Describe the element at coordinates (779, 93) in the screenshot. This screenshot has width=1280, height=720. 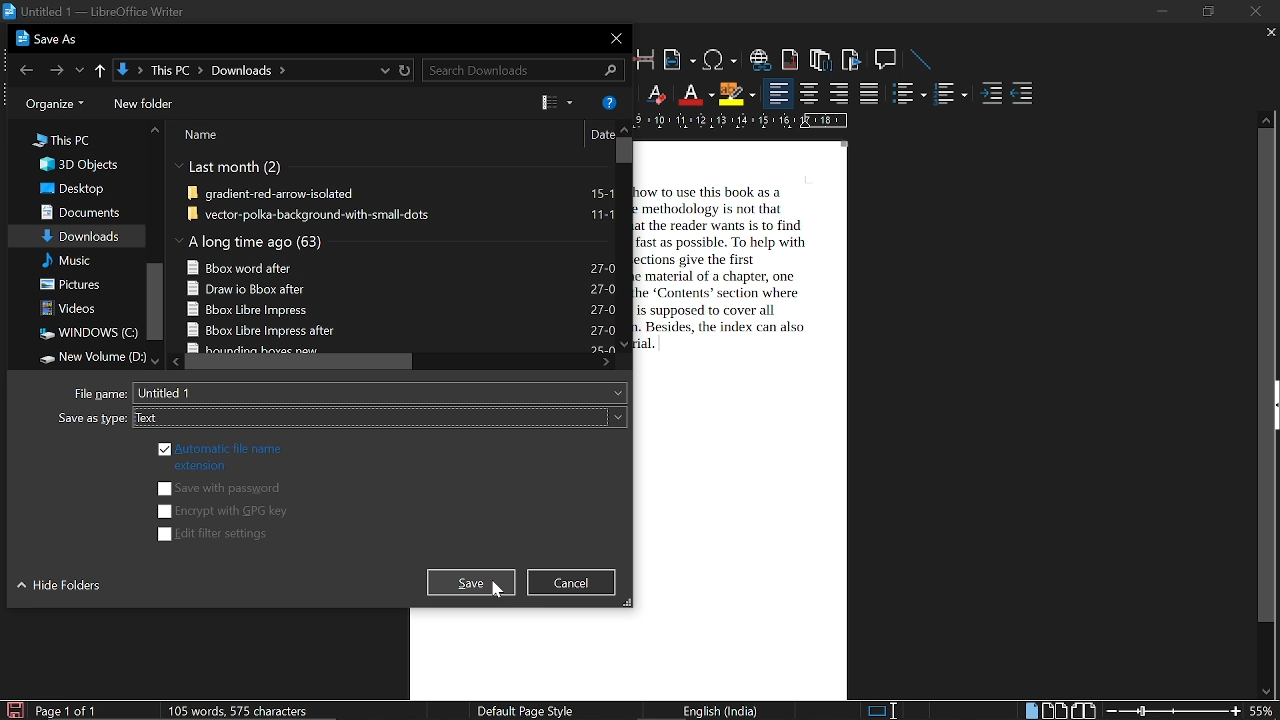
I see `align left` at that location.